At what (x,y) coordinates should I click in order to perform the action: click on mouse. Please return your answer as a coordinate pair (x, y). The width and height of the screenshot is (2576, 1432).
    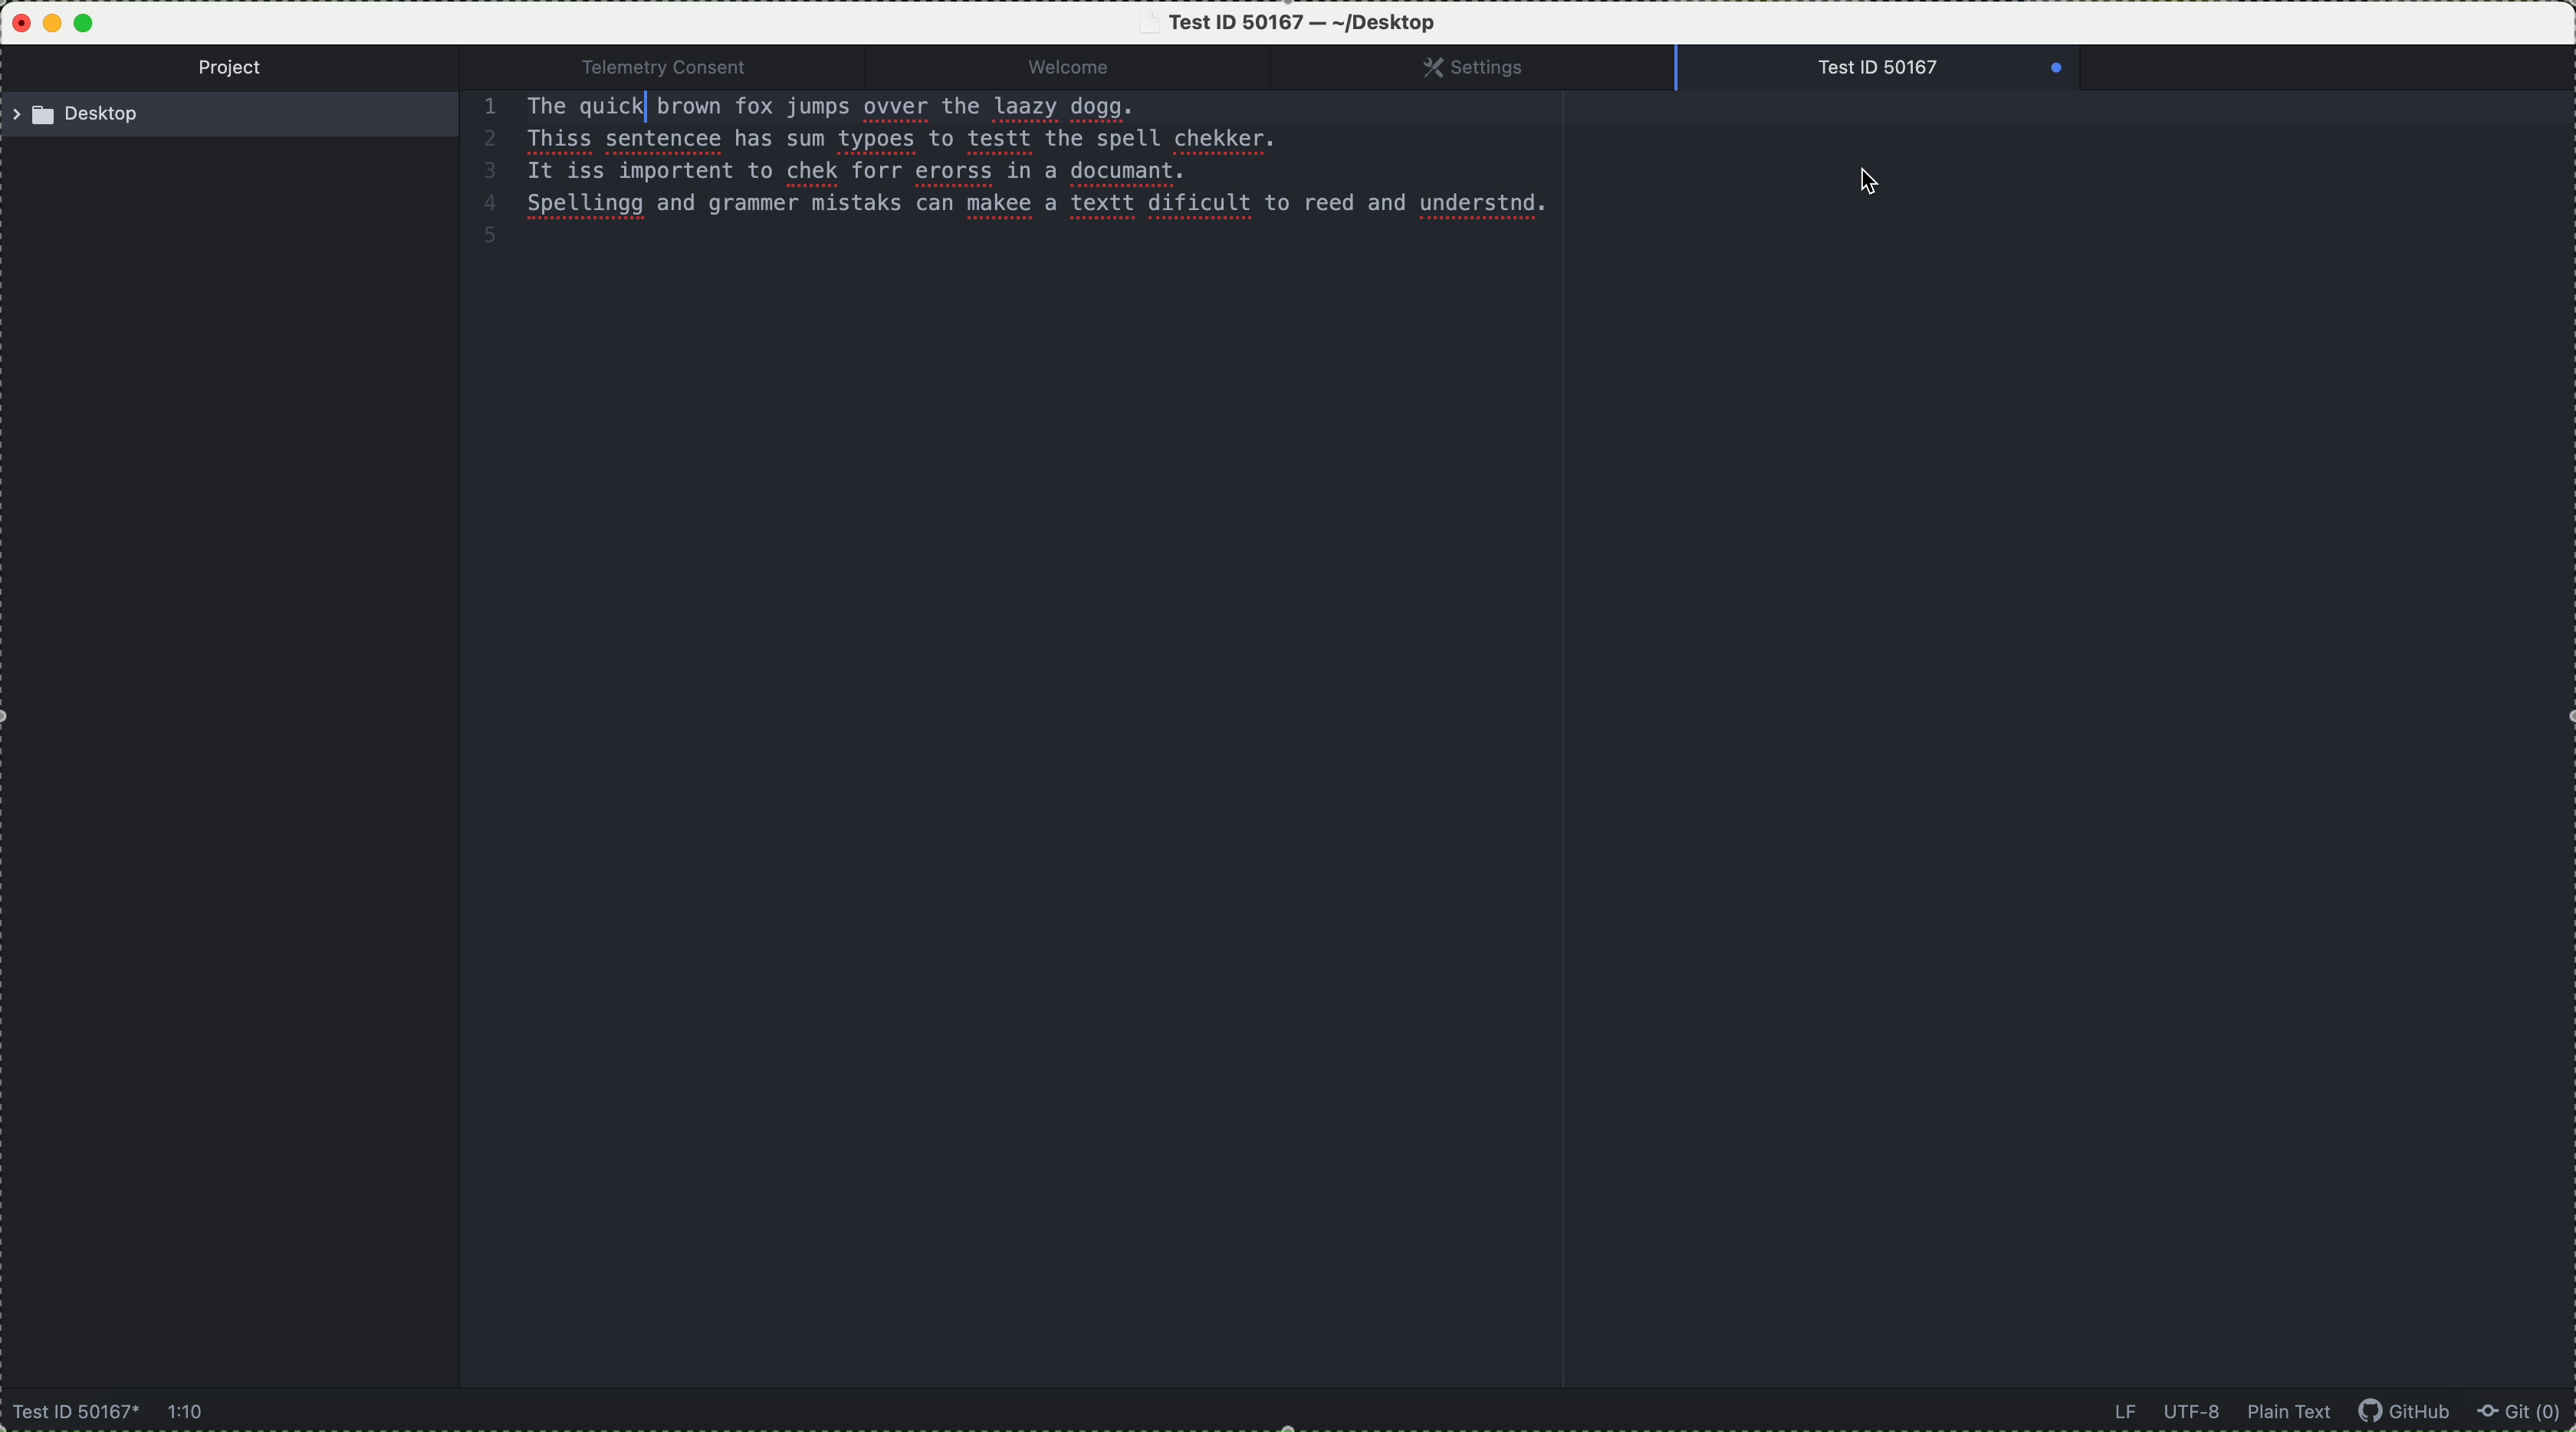
    Looking at the image, I should click on (1874, 181).